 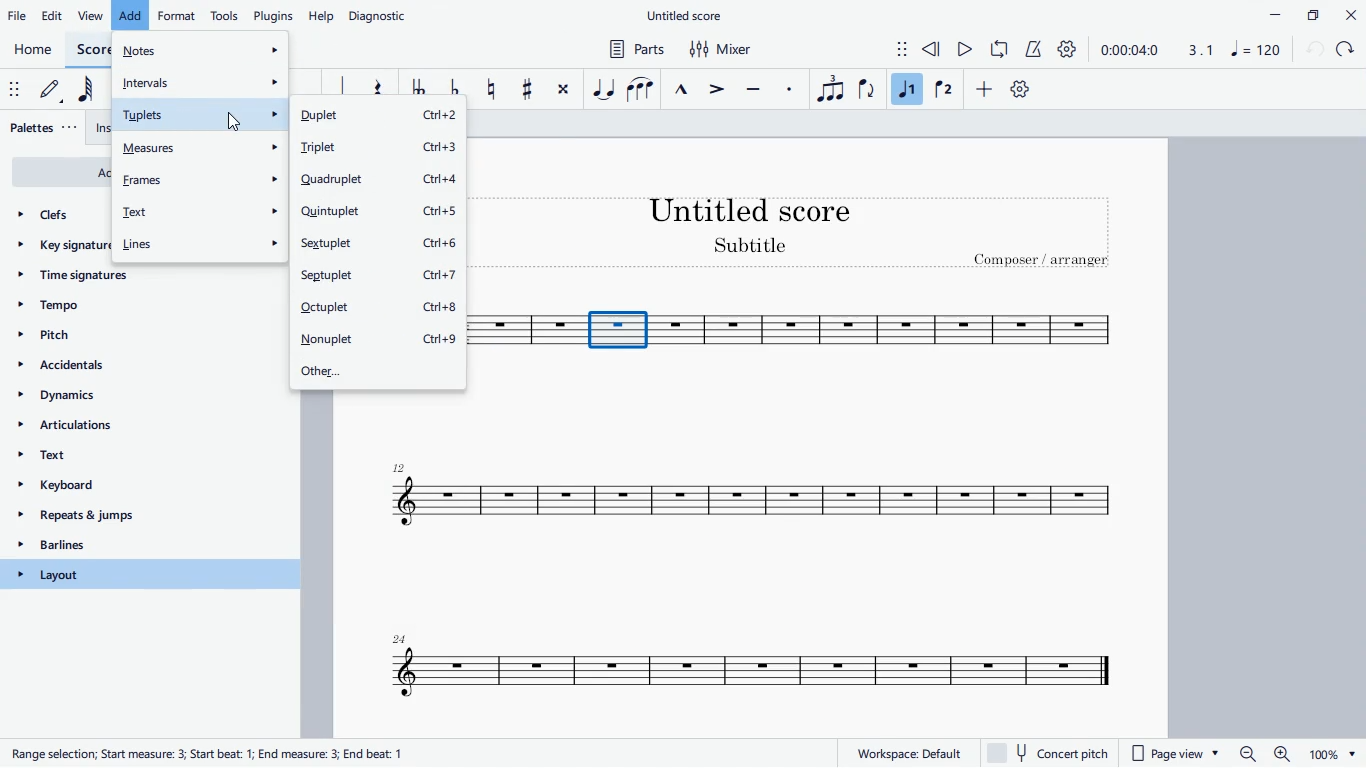 What do you see at coordinates (828, 89) in the screenshot?
I see `tuplet` at bounding box center [828, 89].